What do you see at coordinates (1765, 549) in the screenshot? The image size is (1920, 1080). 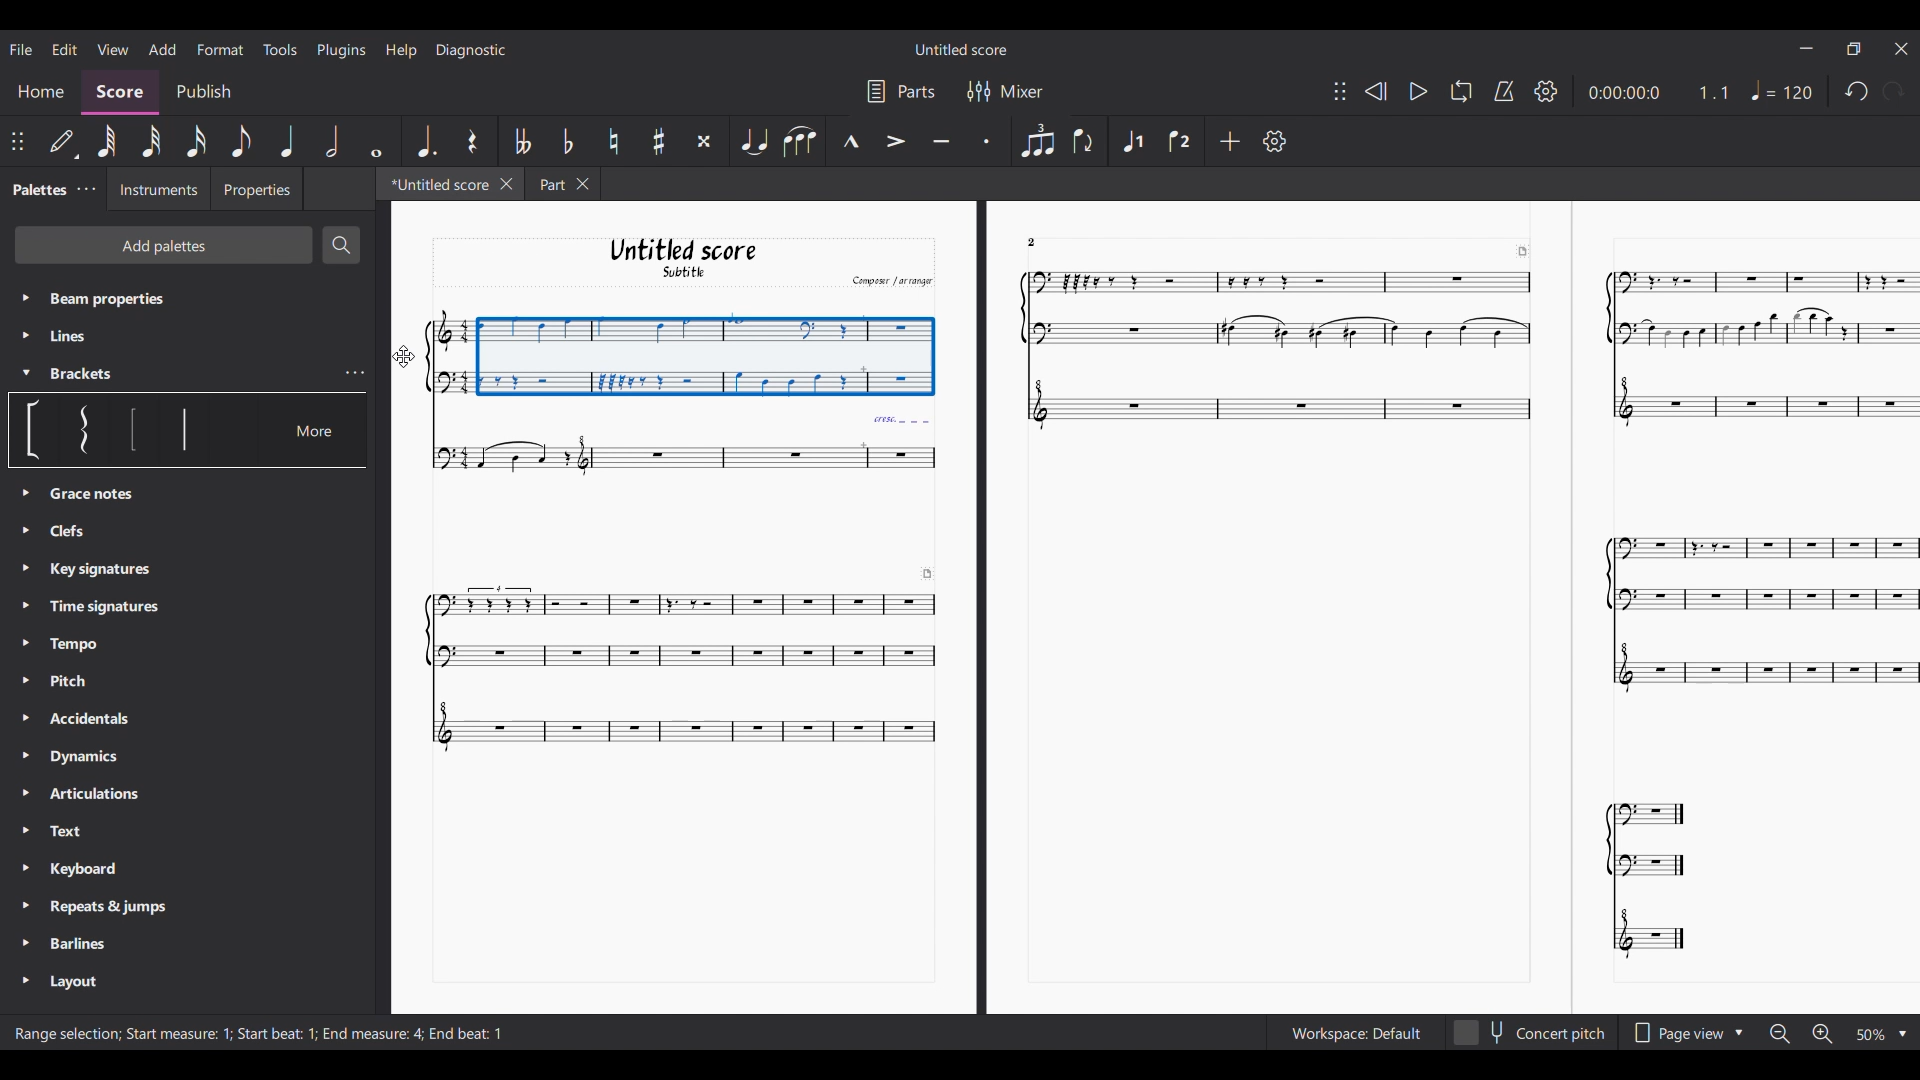 I see `` at bounding box center [1765, 549].